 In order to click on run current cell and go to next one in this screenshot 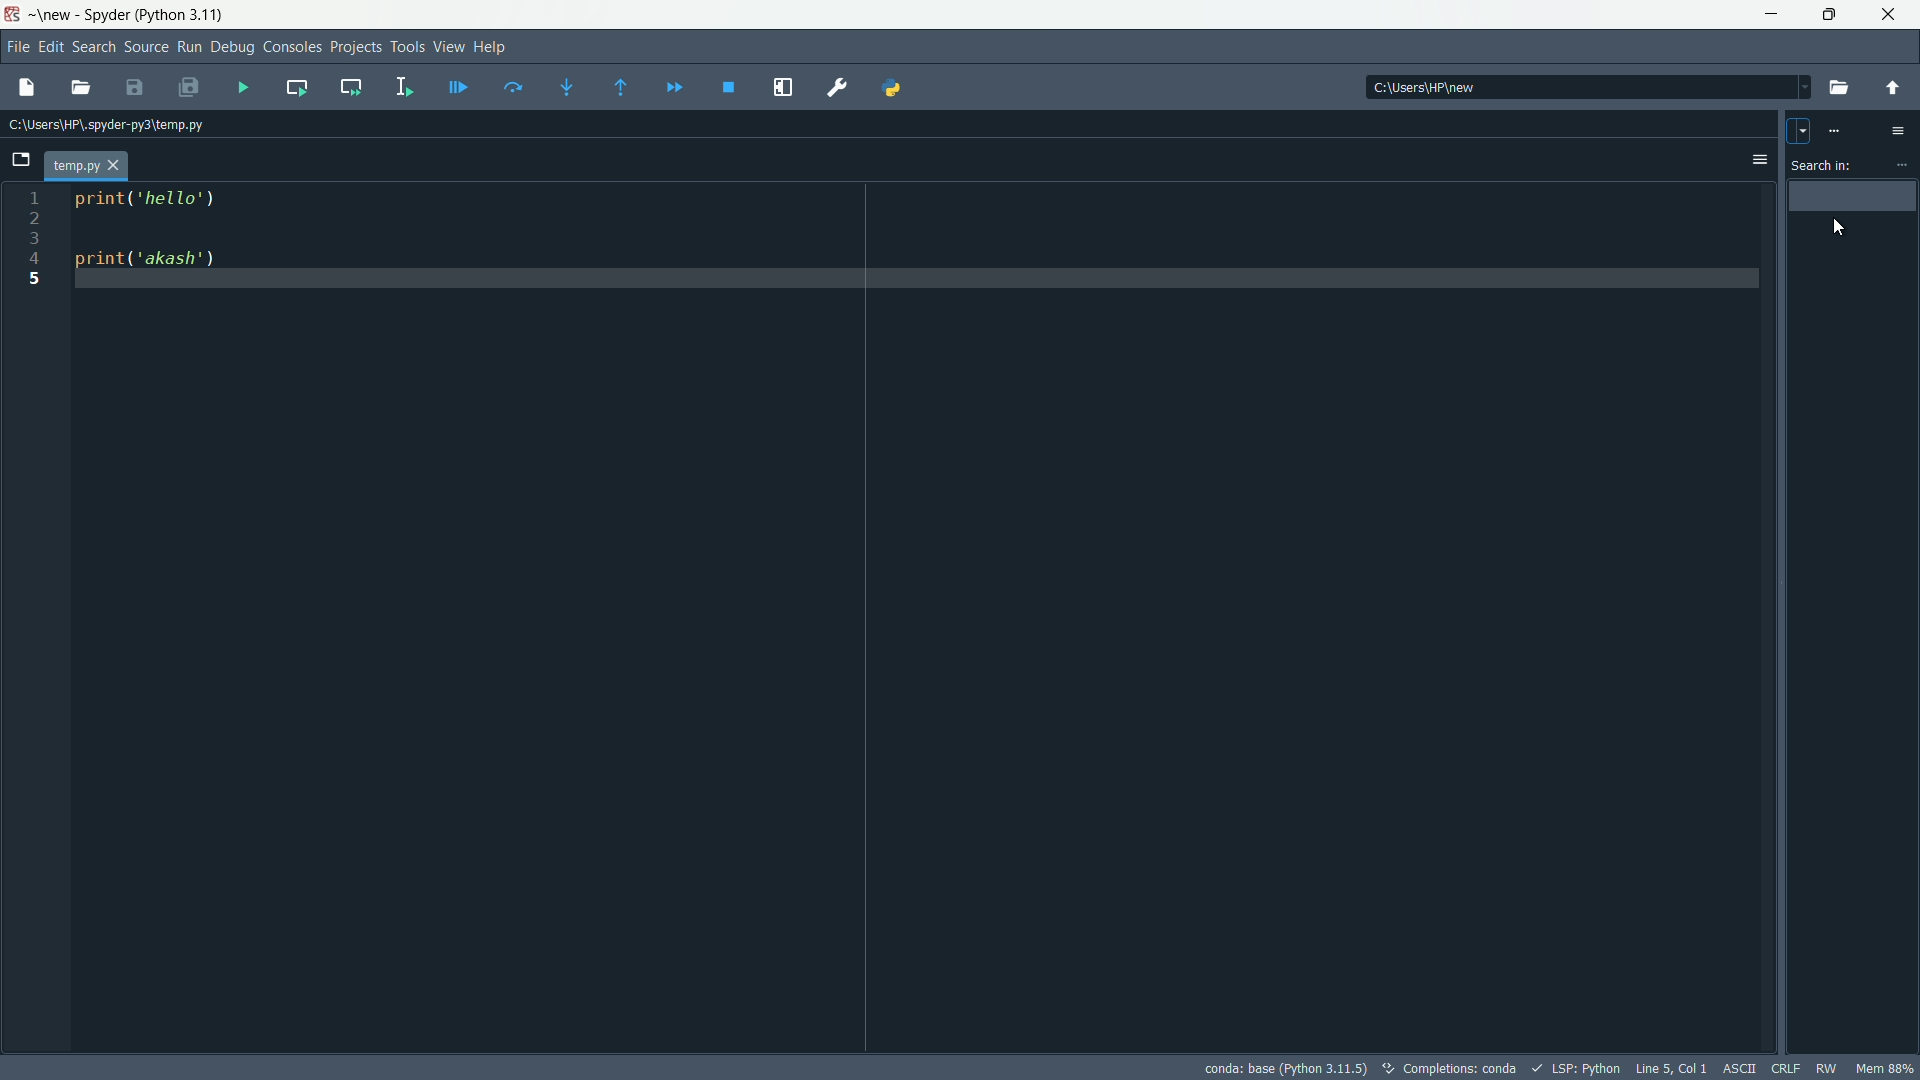, I will do `click(352, 87)`.